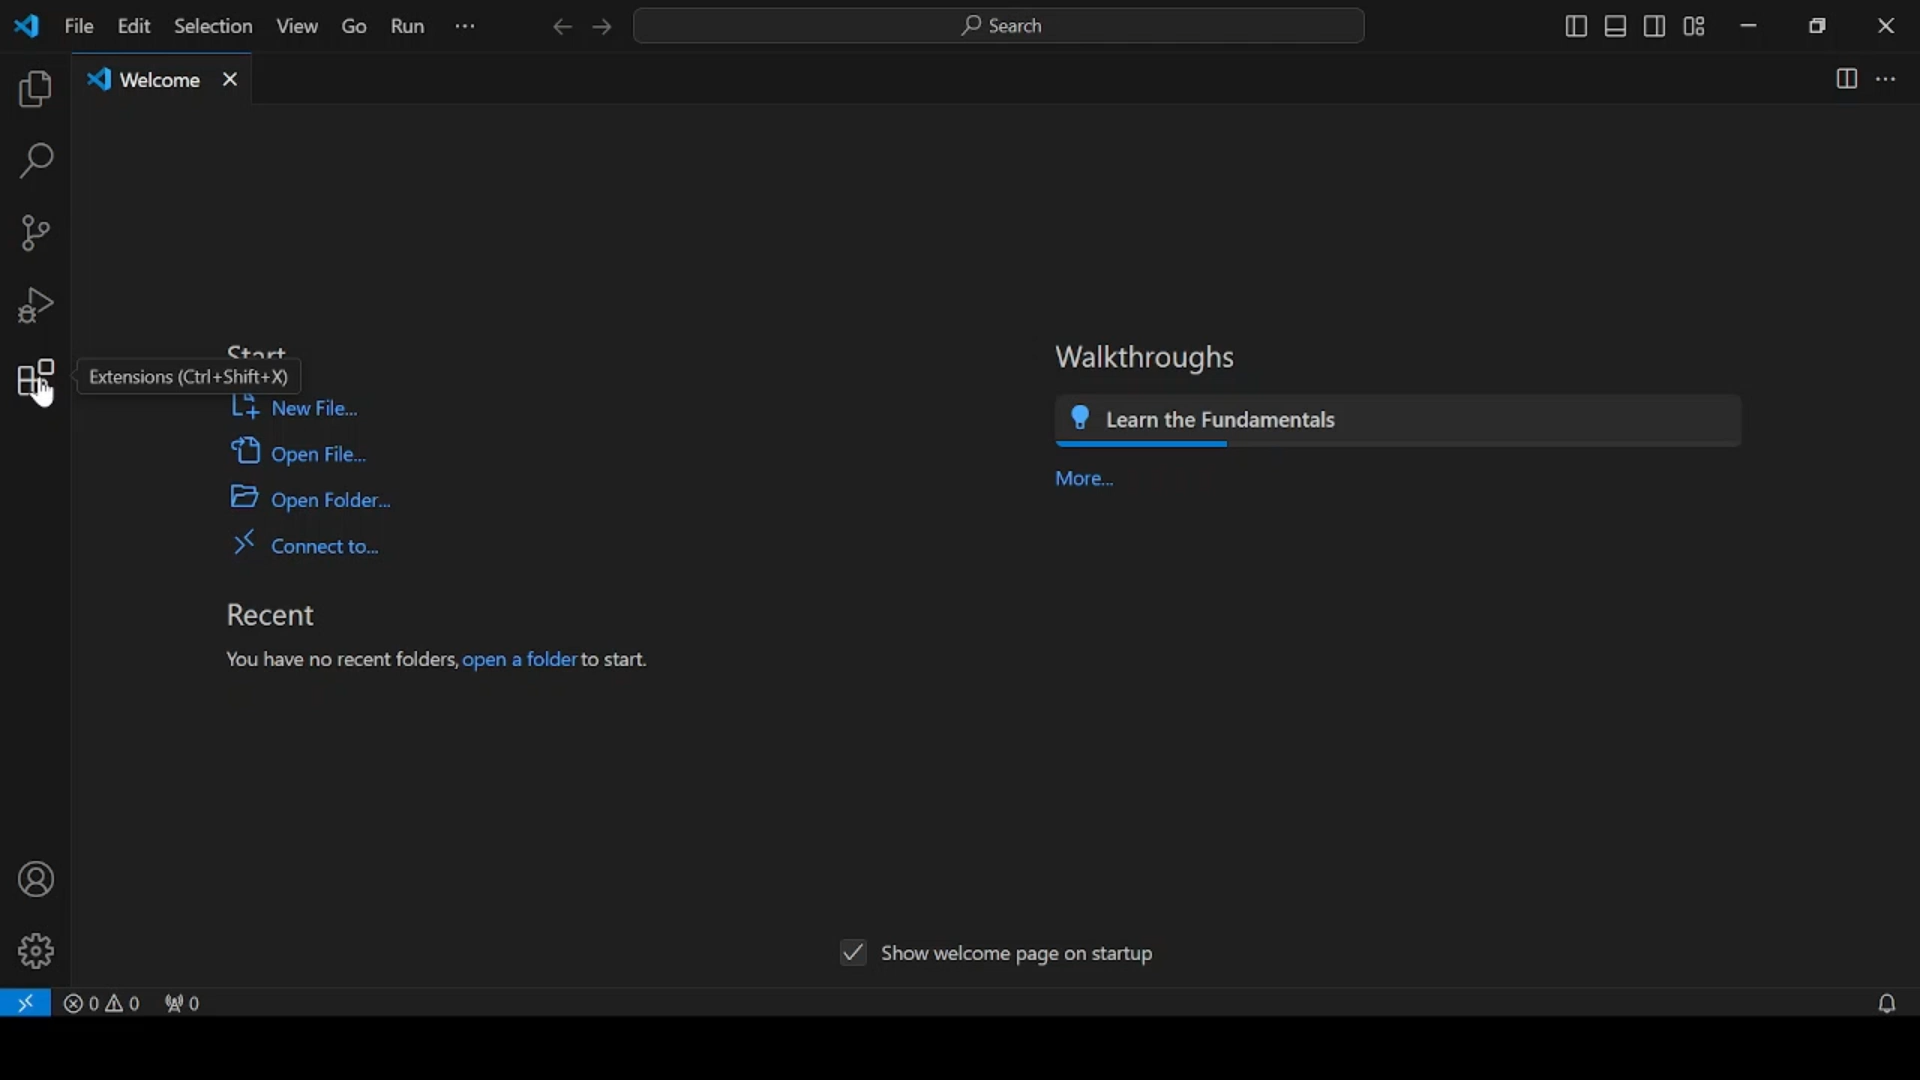 The height and width of the screenshot is (1080, 1920). Describe the element at coordinates (1085, 479) in the screenshot. I see `more` at that location.